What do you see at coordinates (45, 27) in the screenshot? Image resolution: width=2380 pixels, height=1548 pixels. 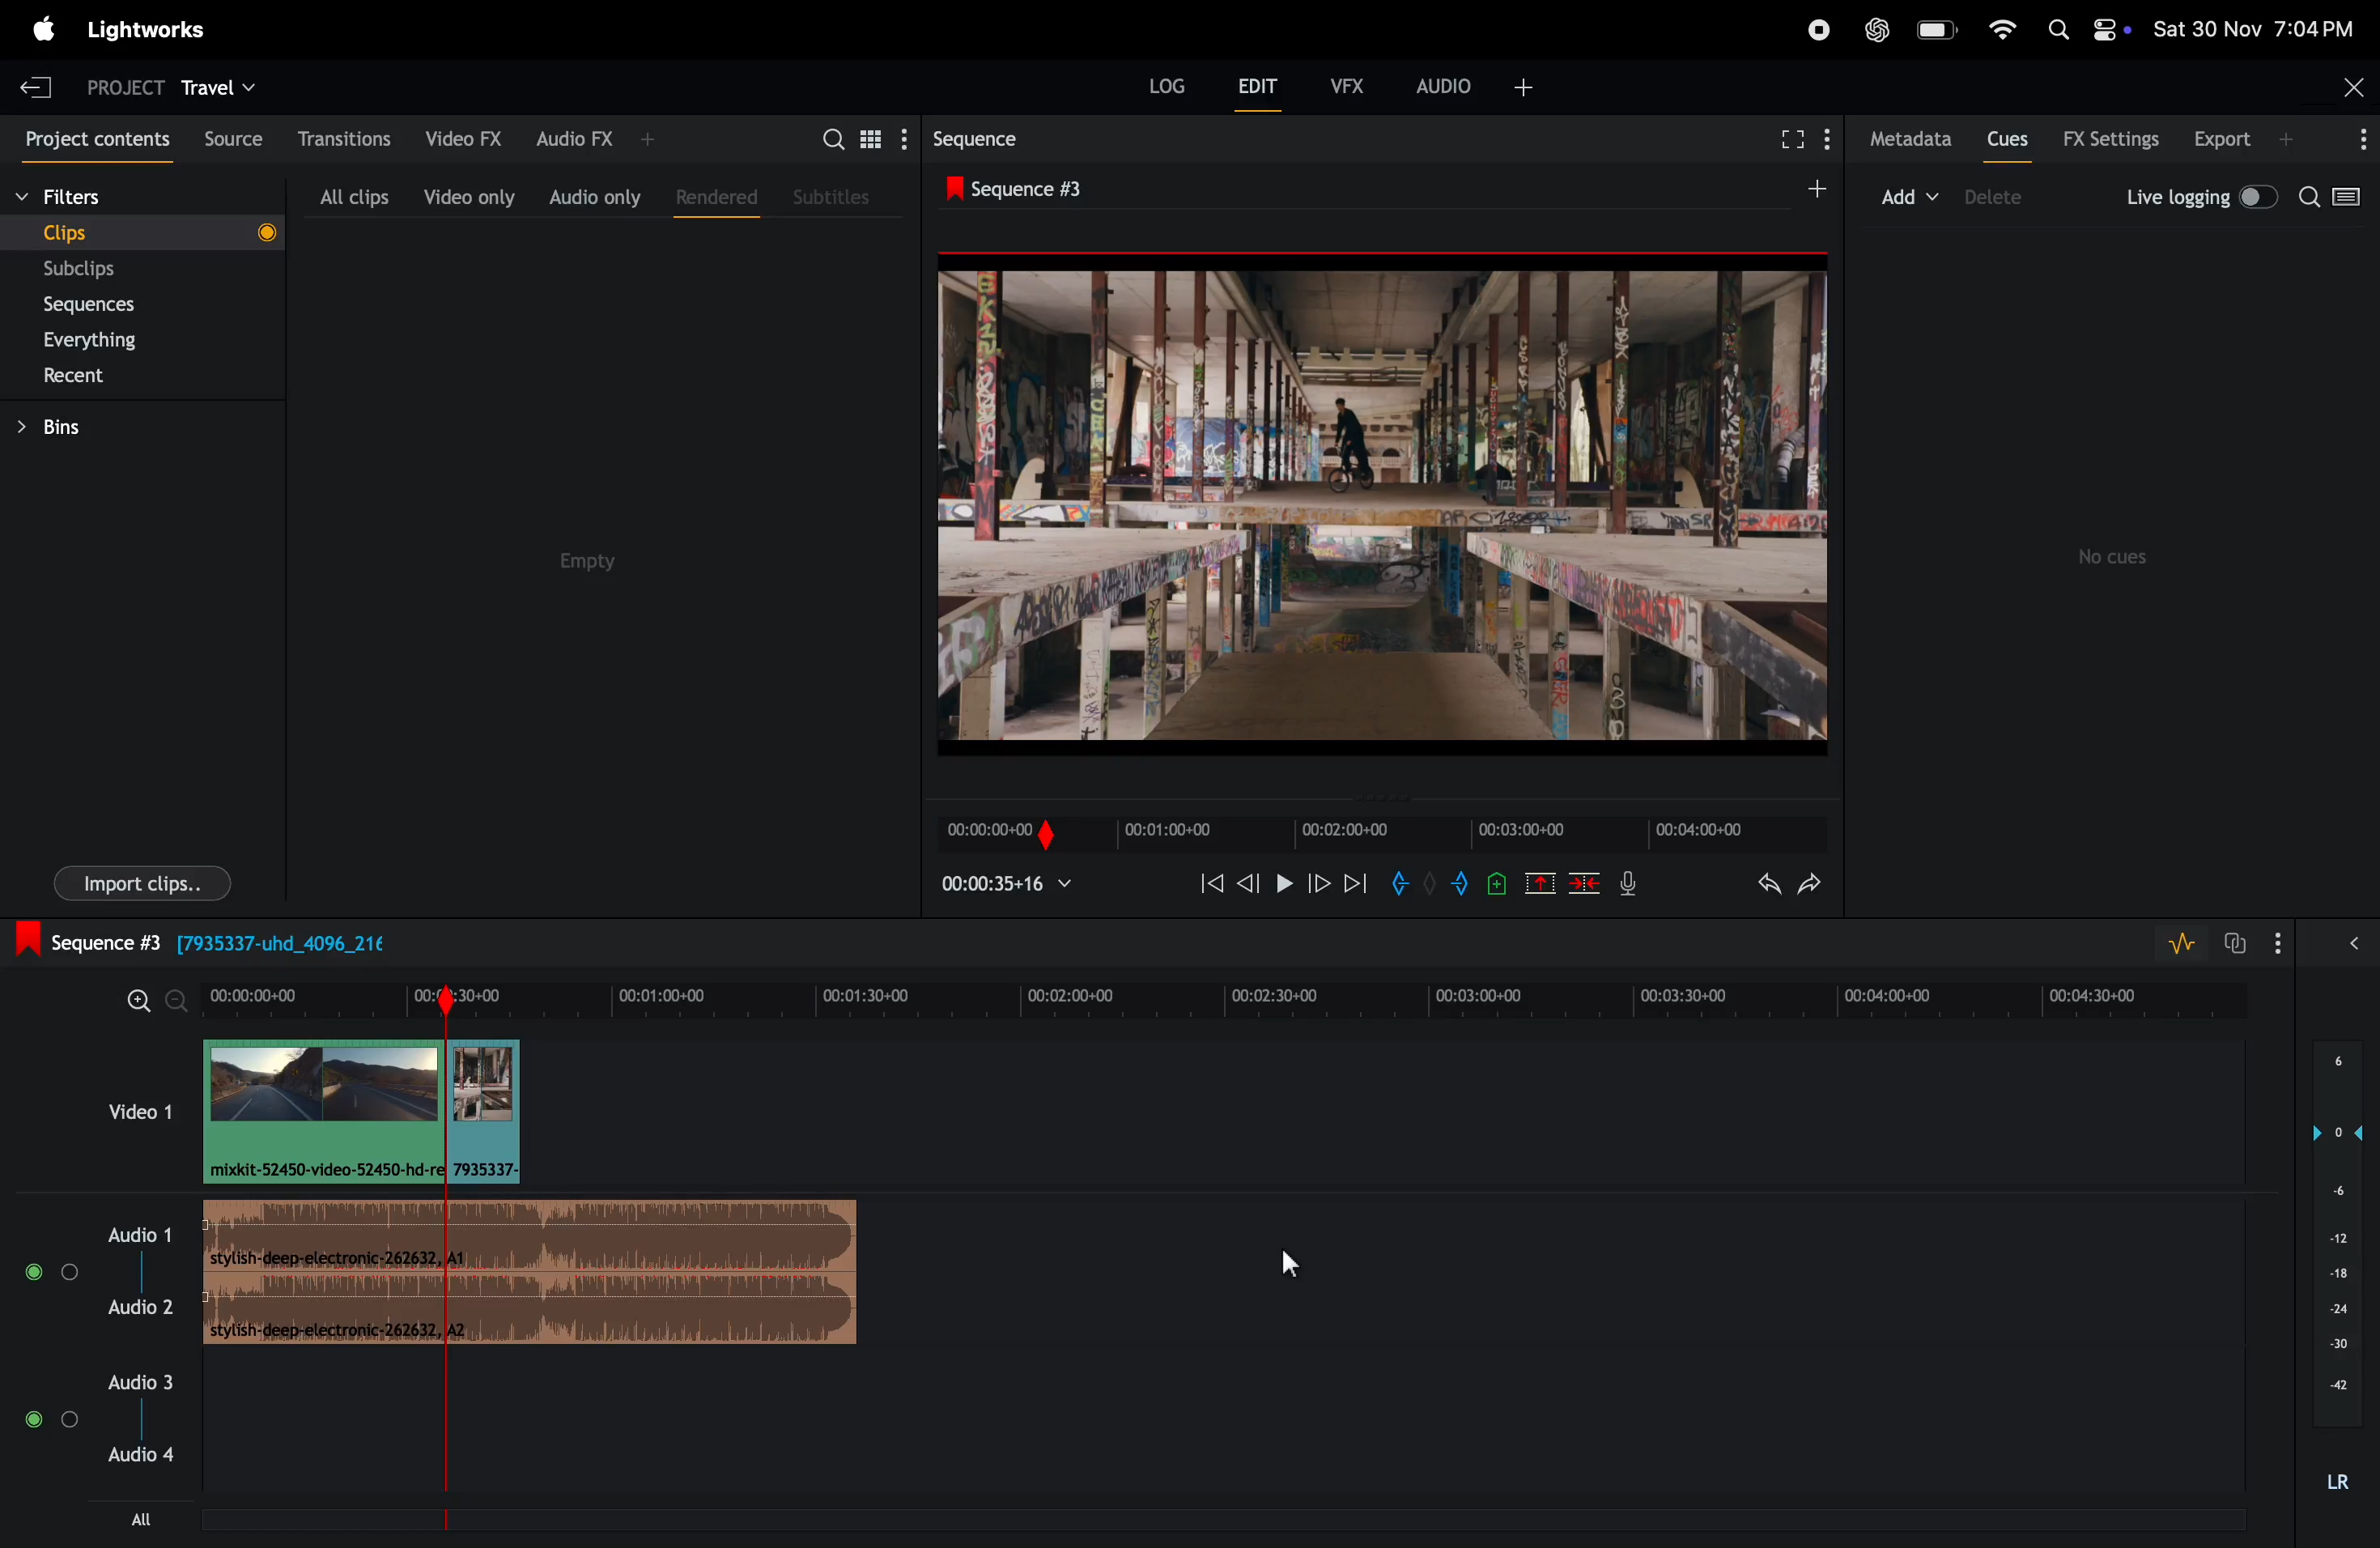 I see `apple menu` at bounding box center [45, 27].